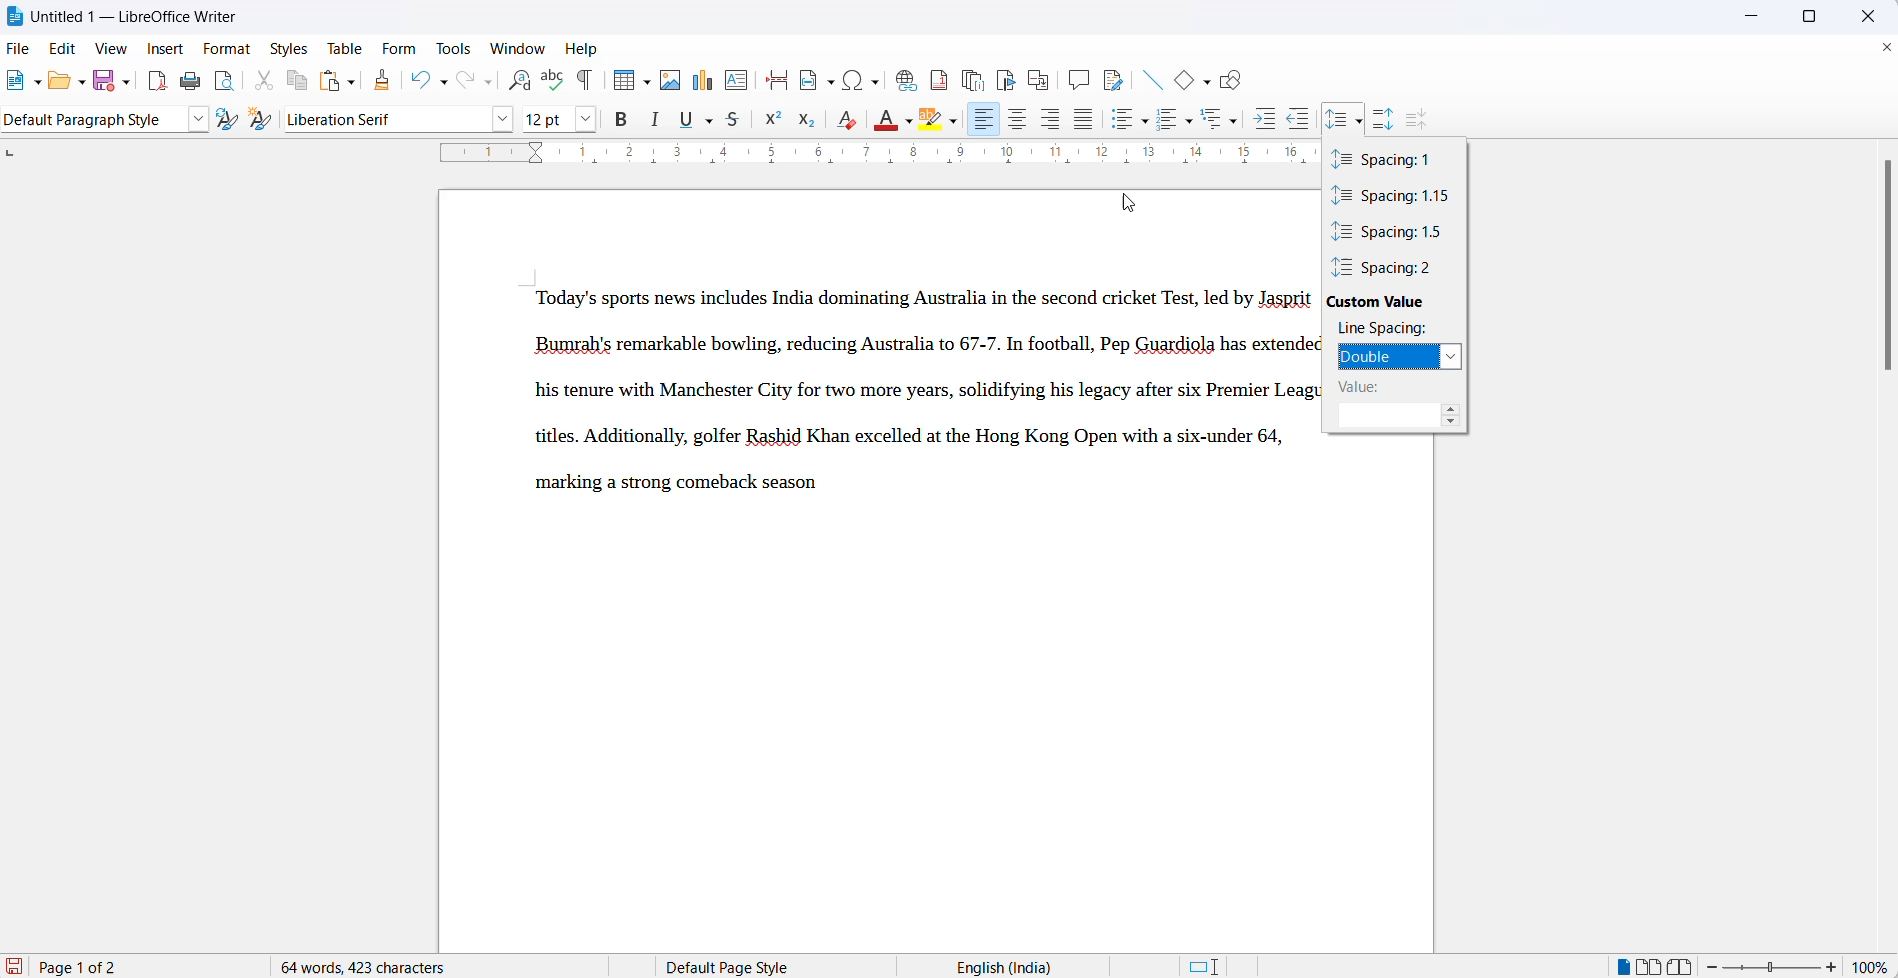 This screenshot has height=978, width=1898. I want to click on minimize, so click(1747, 19).